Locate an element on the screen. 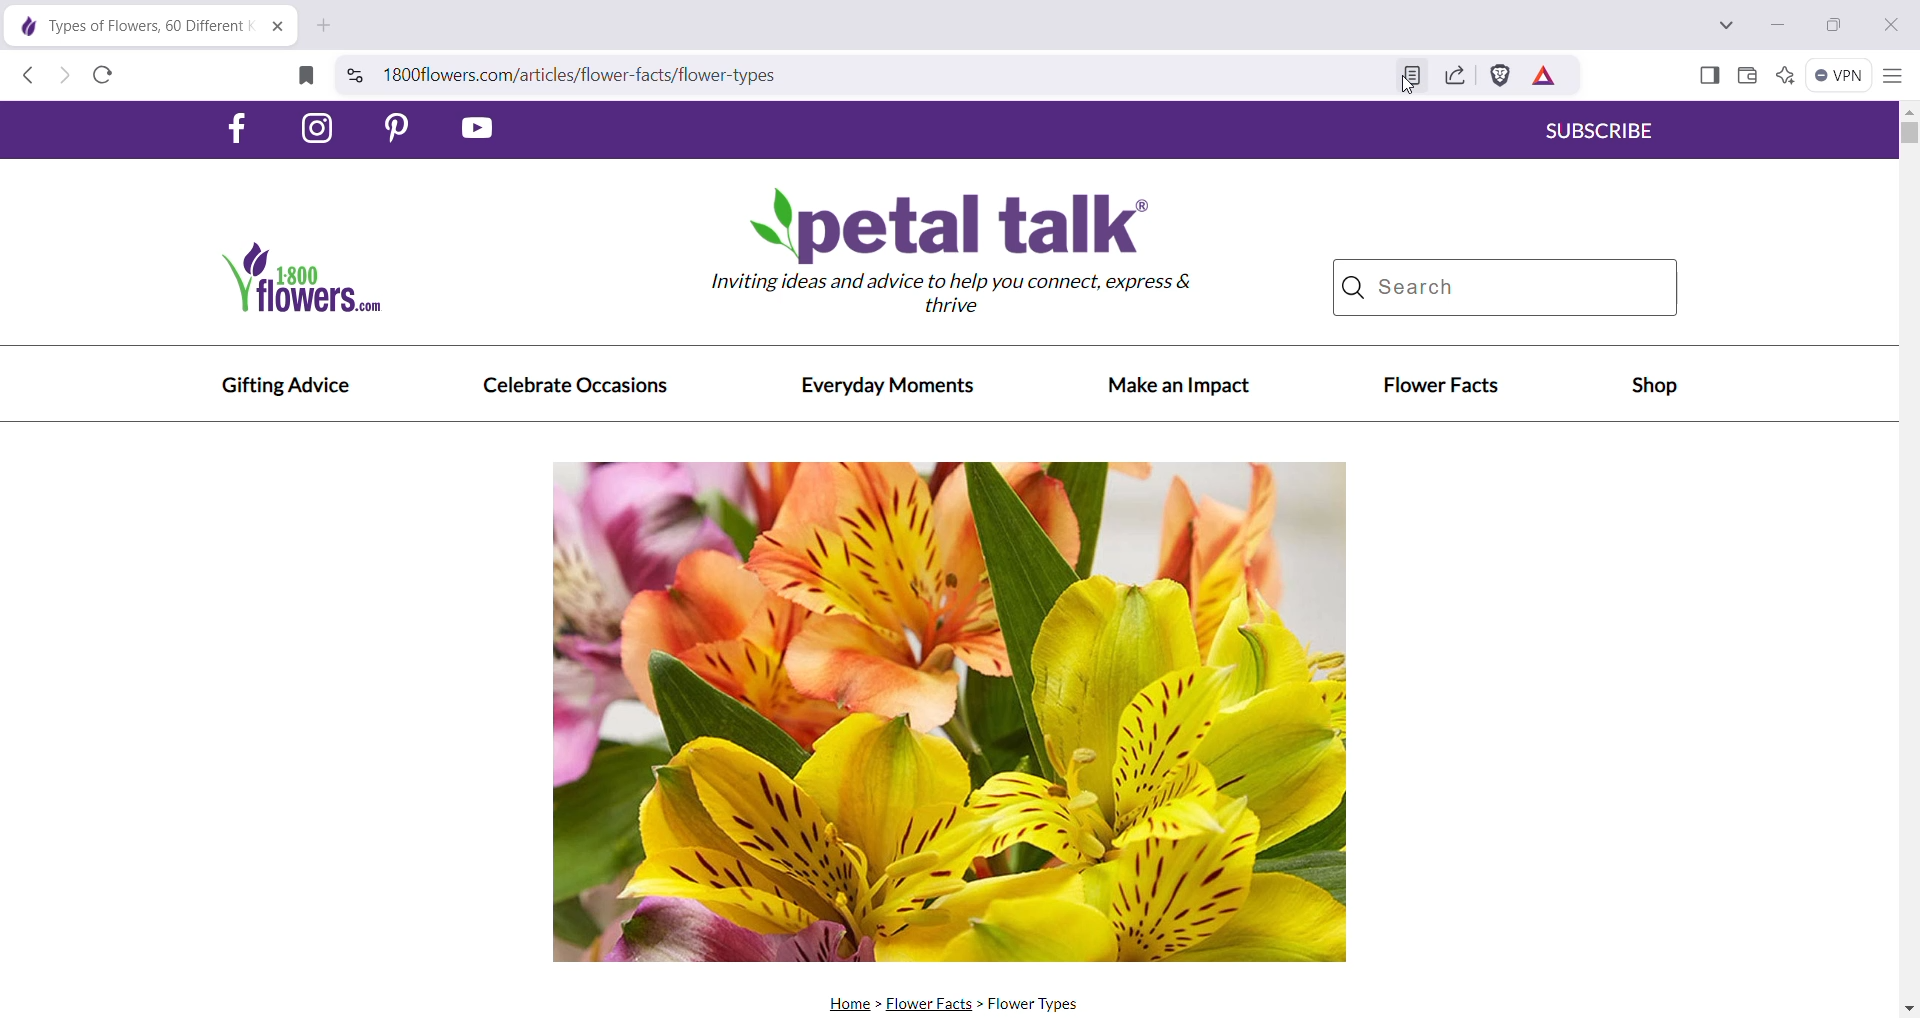 This screenshot has height=1018, width=1920. Minimize is located at coordinates (1778, 23).